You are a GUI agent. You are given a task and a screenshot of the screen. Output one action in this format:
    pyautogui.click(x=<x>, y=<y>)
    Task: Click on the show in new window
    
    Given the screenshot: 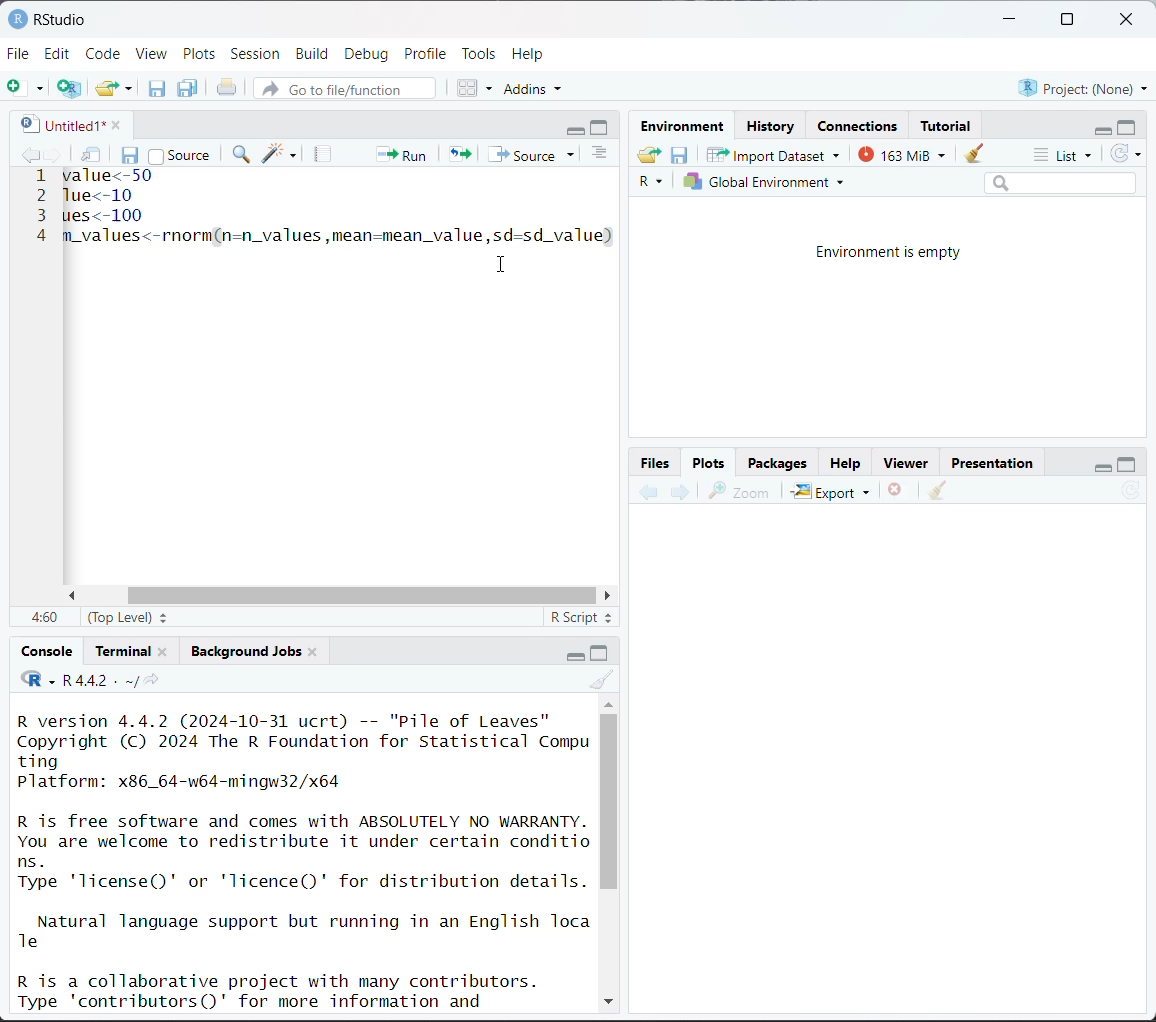 What is the action you would take?
    pyautogui.click(x=93, y=156)
    